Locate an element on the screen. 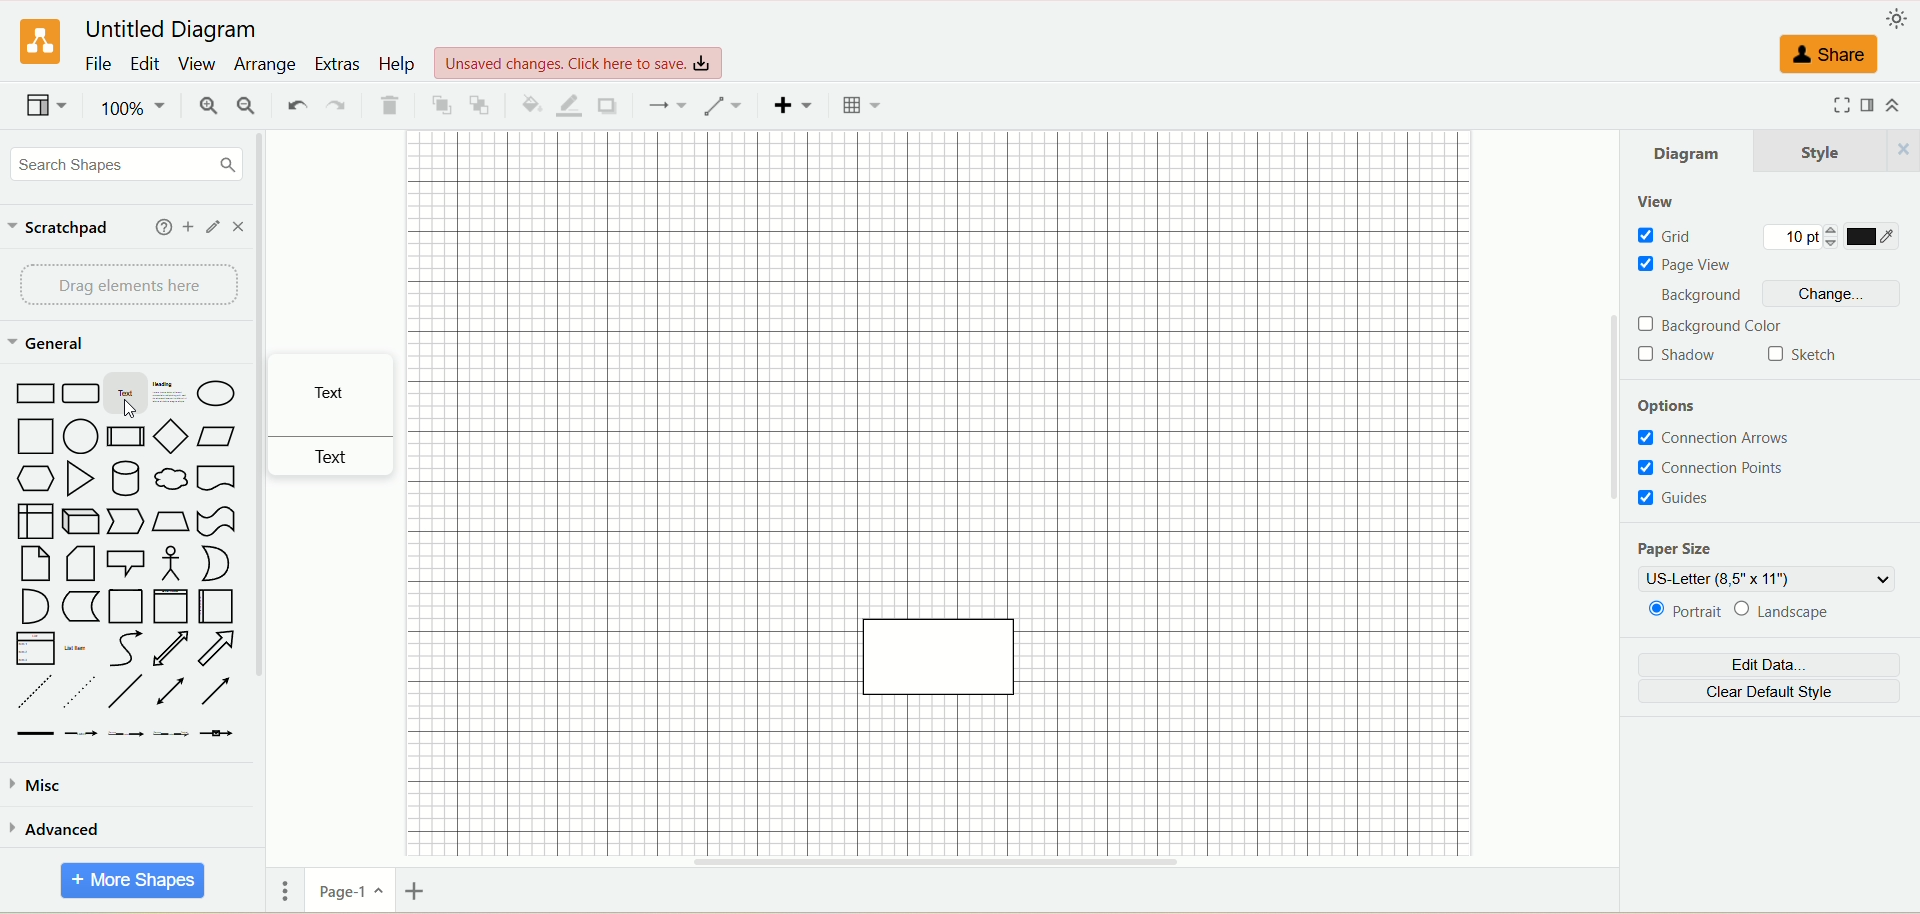 This screenshot has height=914, width=1920. cube is located at coordinates (84, 521).